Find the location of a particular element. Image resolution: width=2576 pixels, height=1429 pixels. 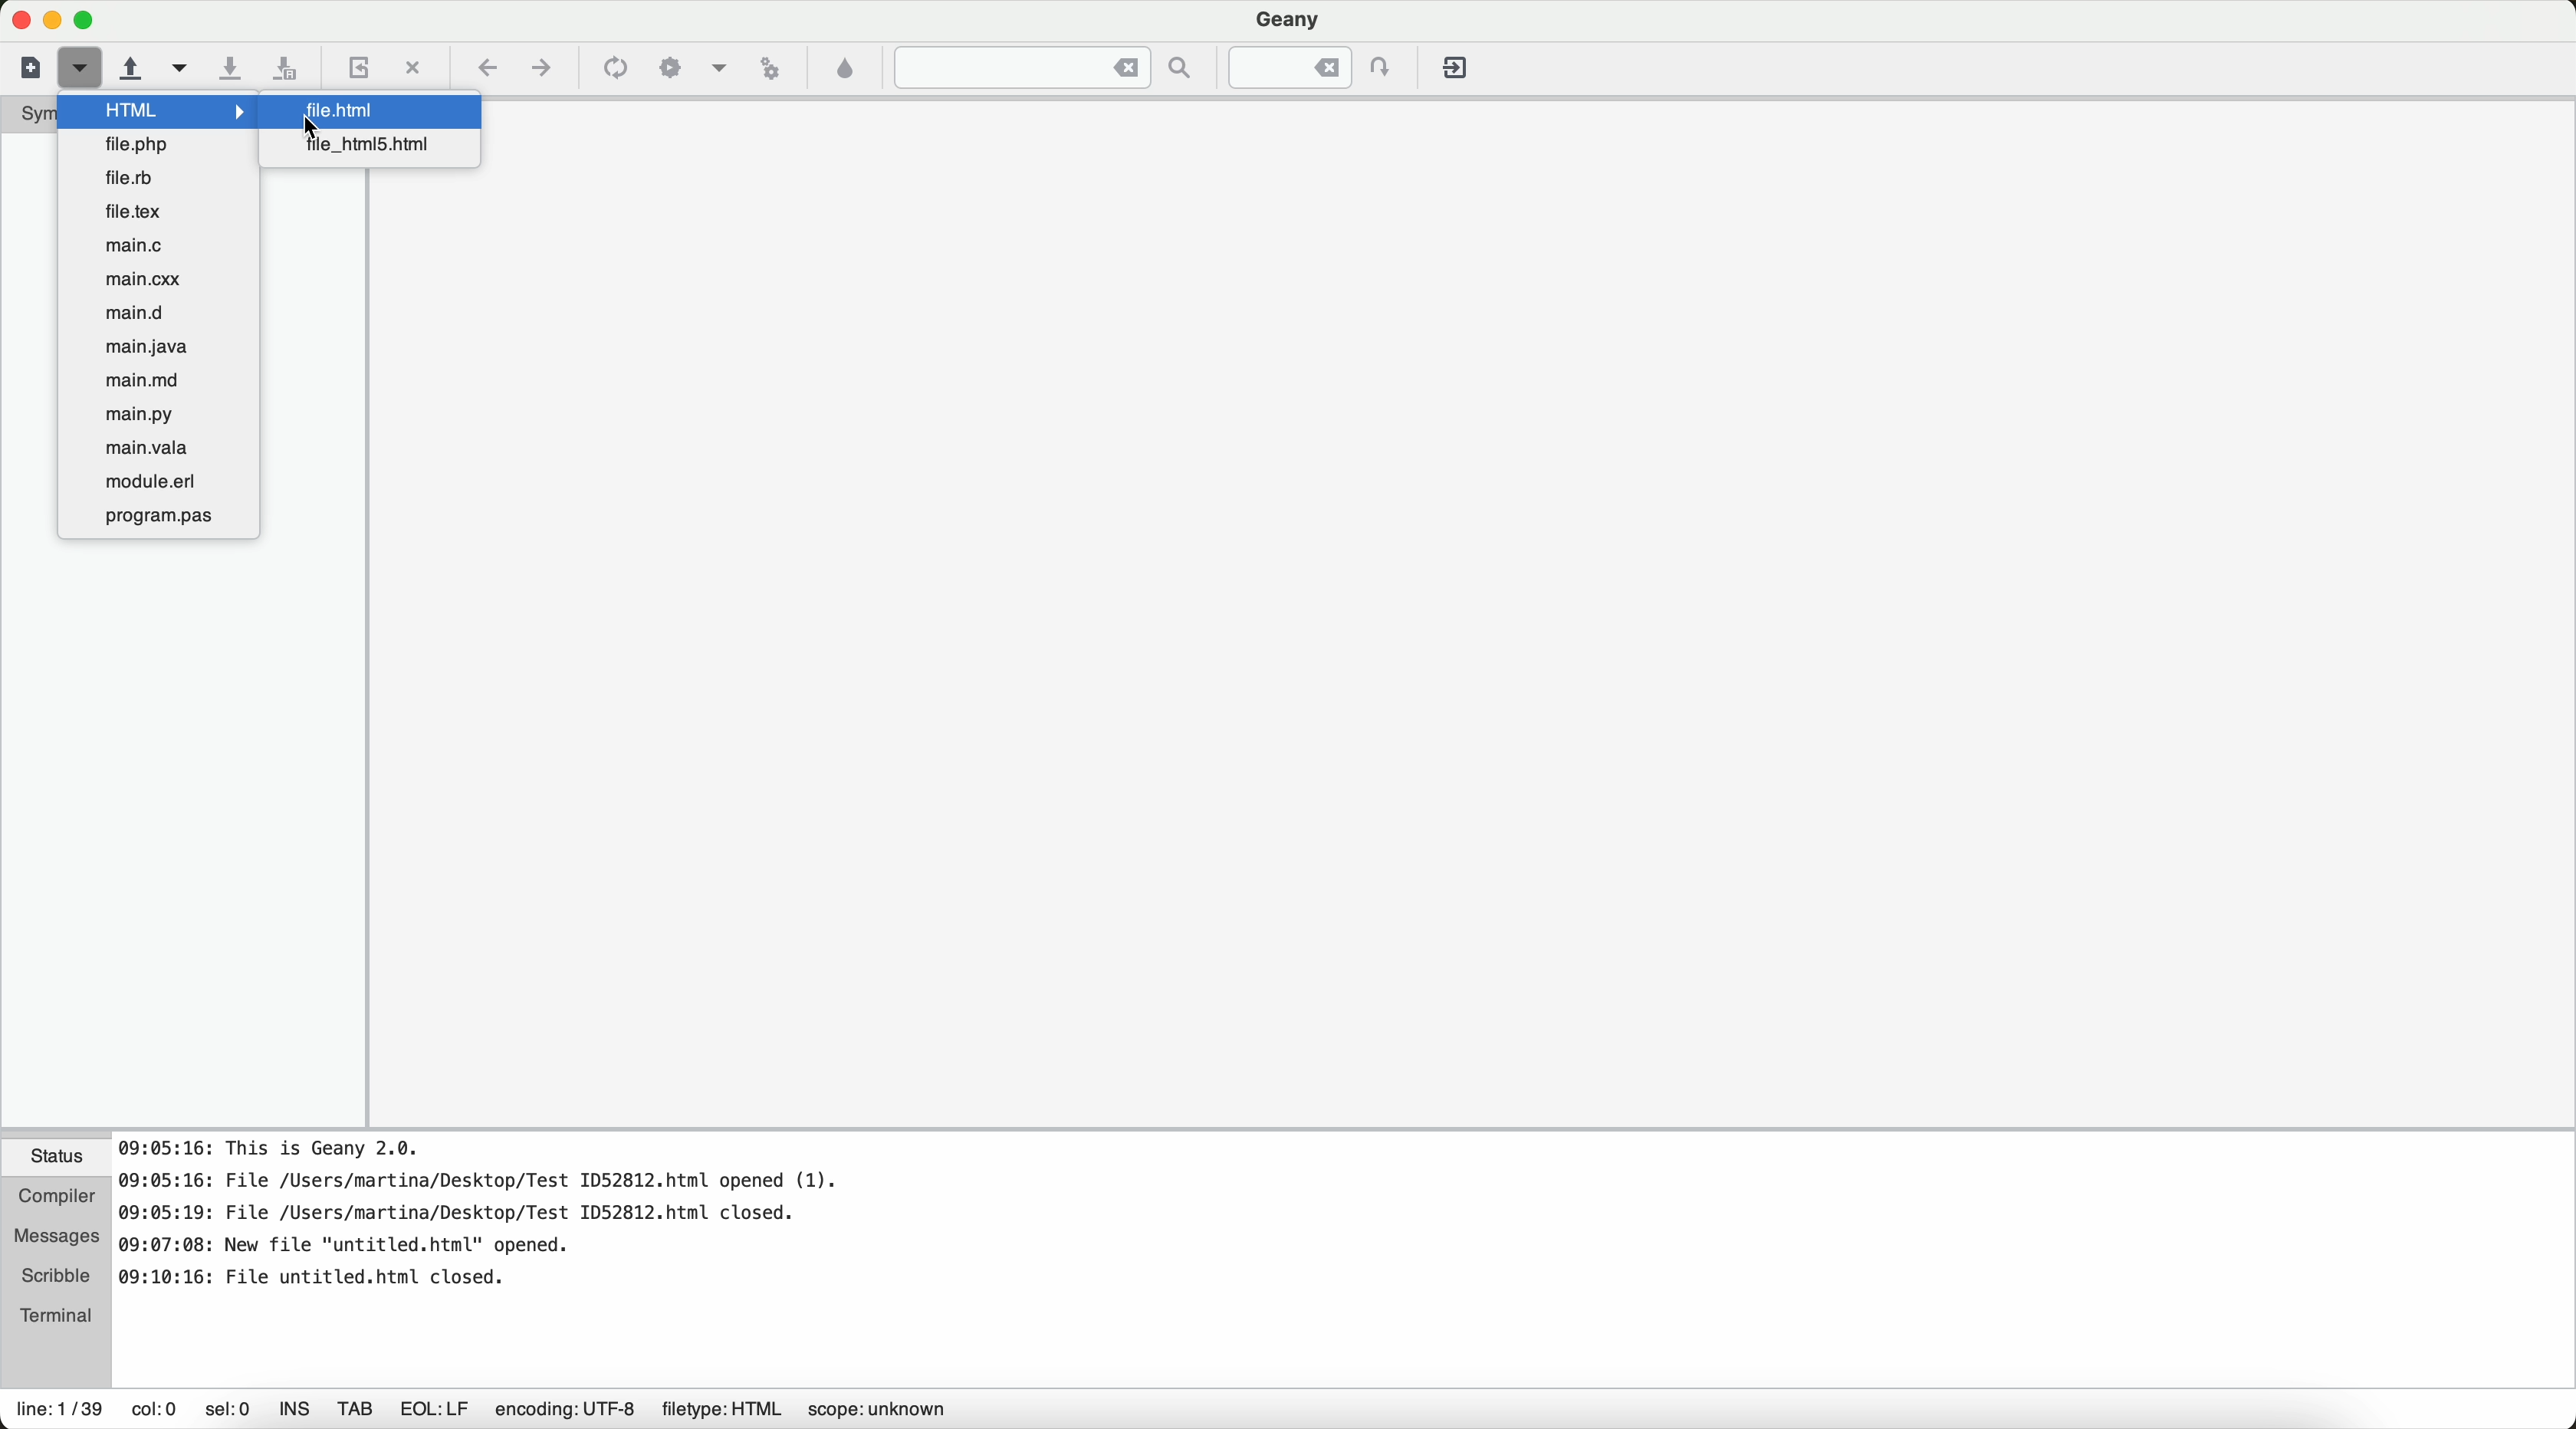

quit Geany is located at coordinates (1455, 67).